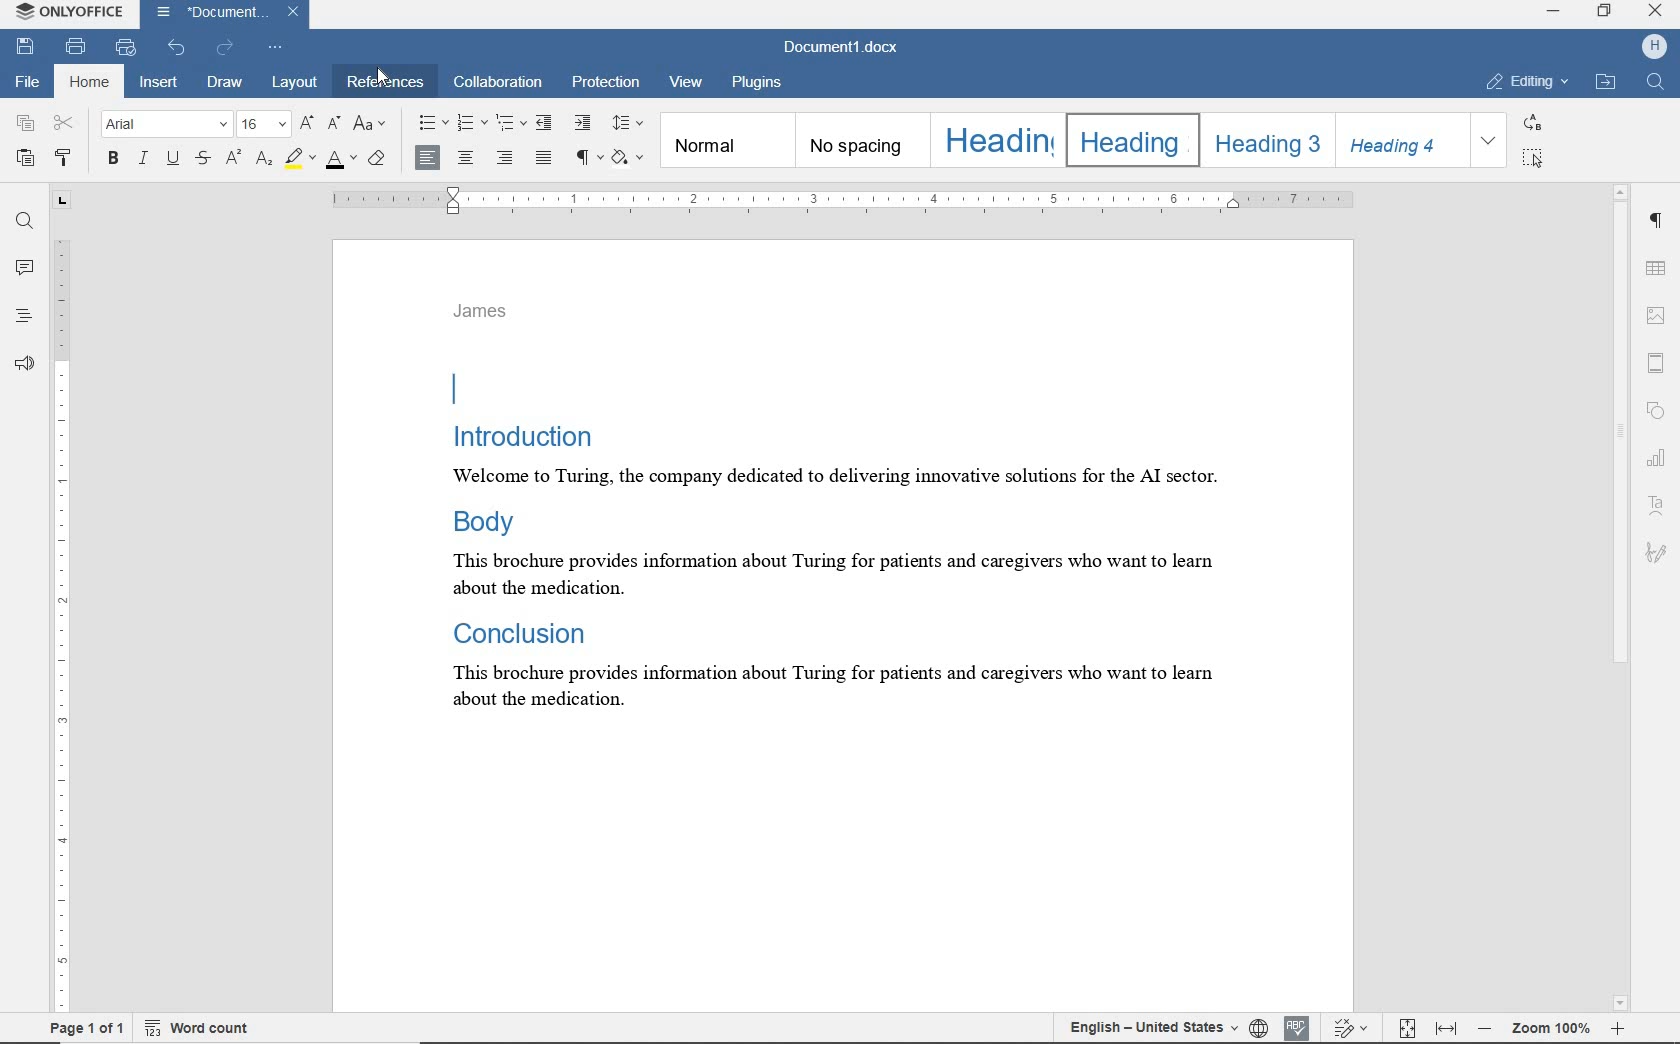 This screenshot has width=1680, height=1044. What do you see at coordinates (631, 160) in the screenshot?
I see `shading` at bounding box center [631, 160].